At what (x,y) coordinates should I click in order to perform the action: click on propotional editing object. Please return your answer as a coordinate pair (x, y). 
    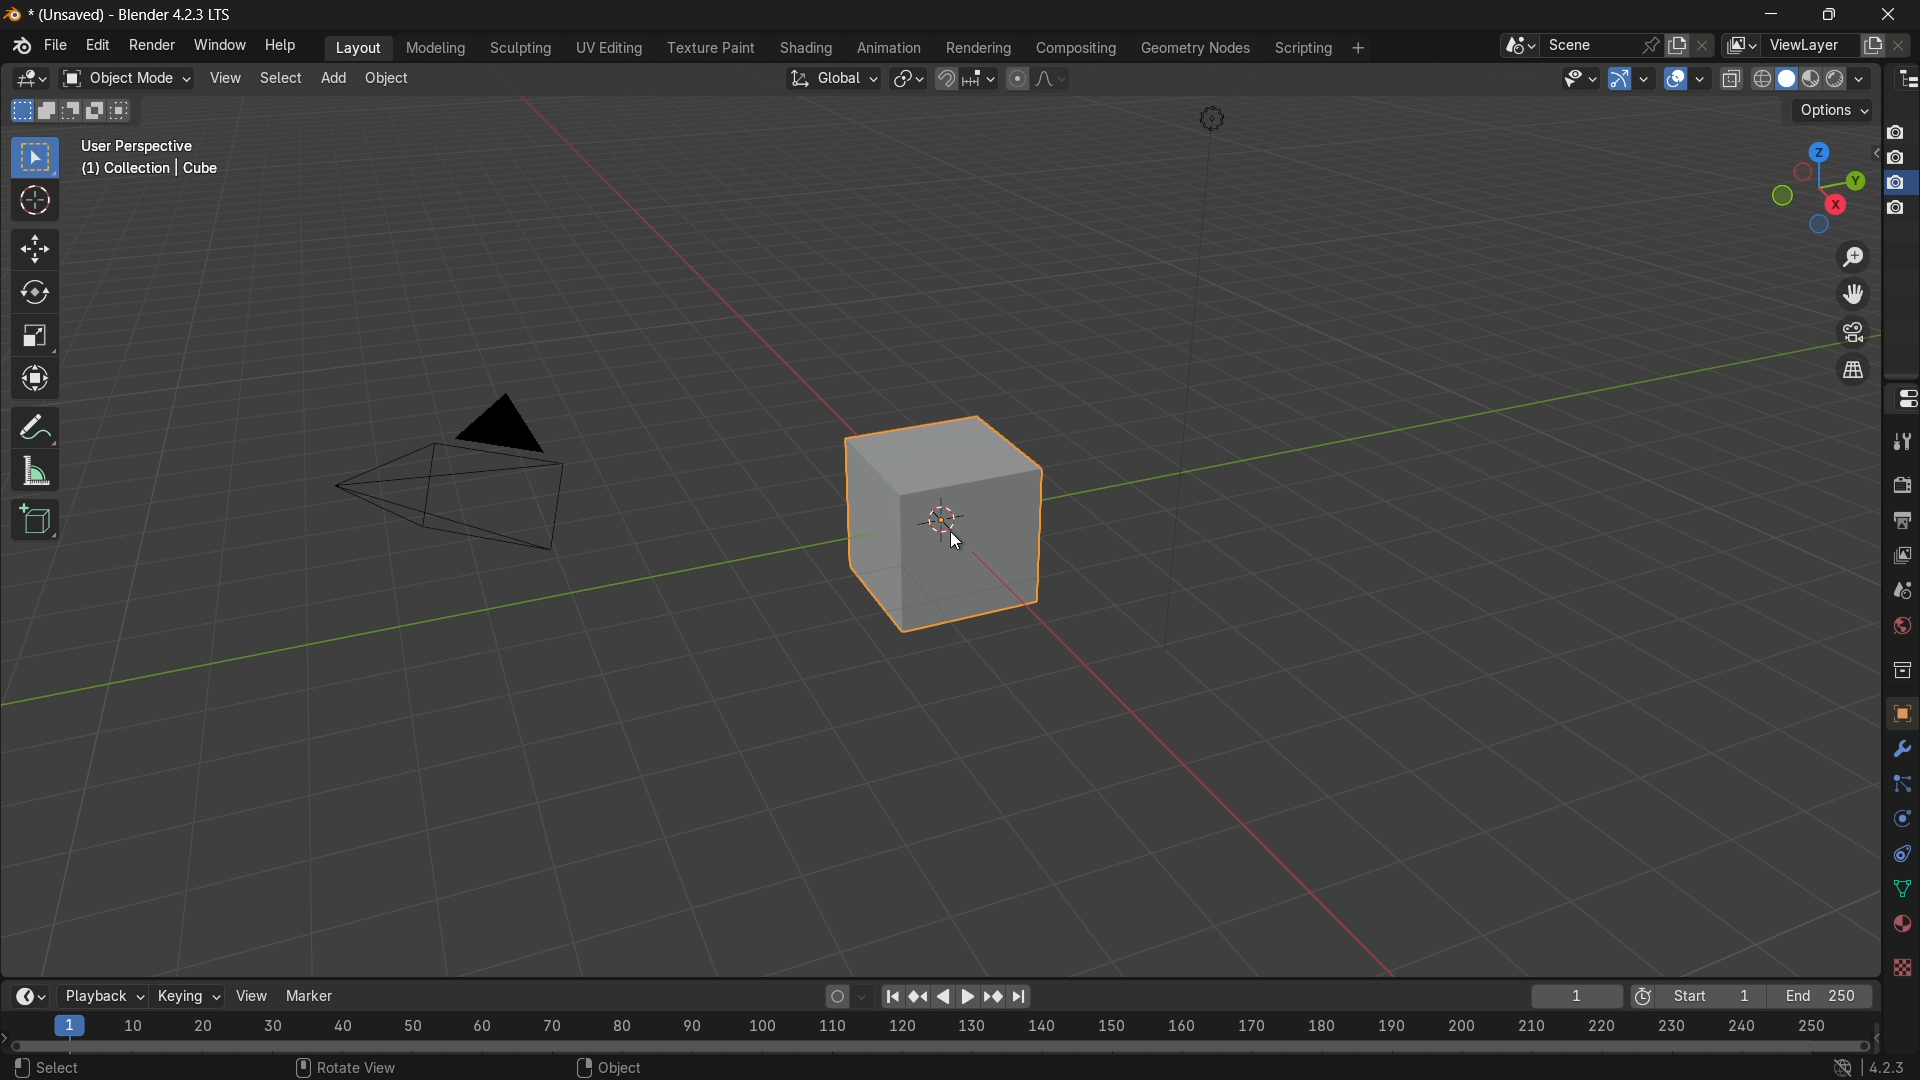
    Looking at the image, I should click on (1018, 76).